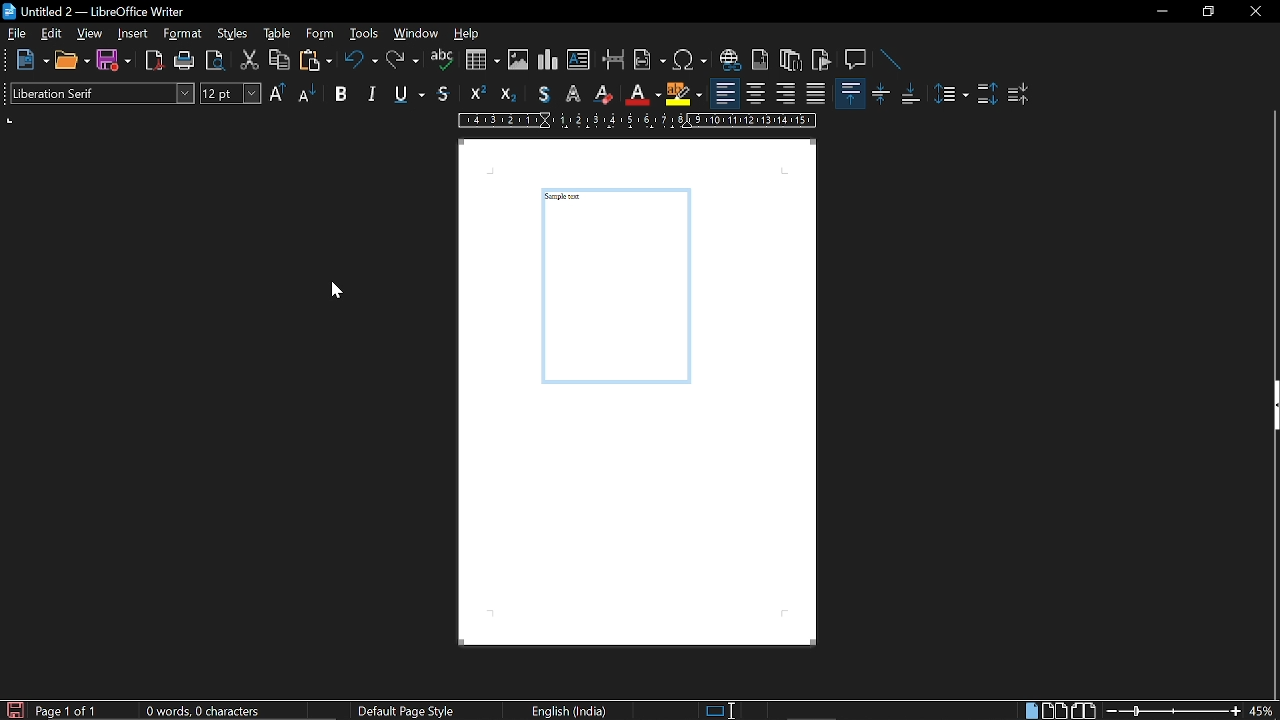 The height and width of the screenshot is (720, 1280). I want to click on insert footnote, so click(761, 61).